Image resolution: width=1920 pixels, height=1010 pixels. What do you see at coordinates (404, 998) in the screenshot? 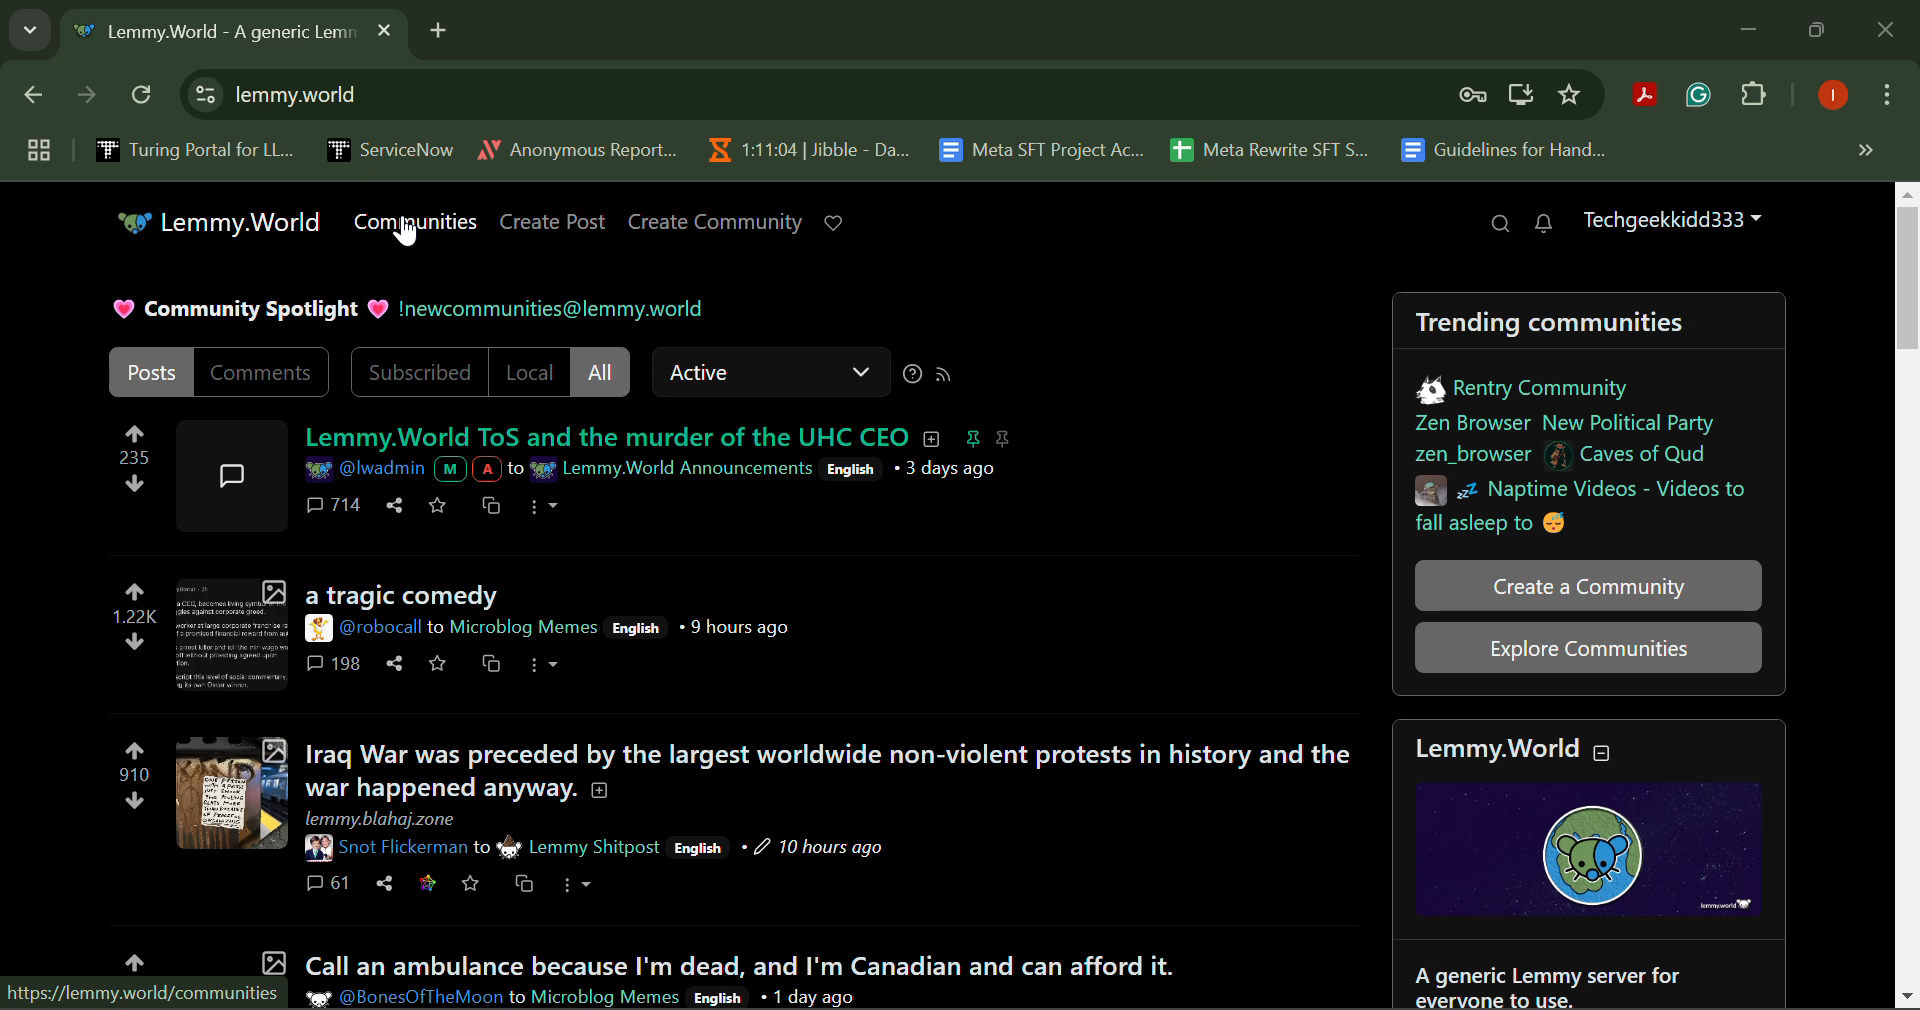
I see `@BonesOfTheMoon` at bounding box center [404, 998].